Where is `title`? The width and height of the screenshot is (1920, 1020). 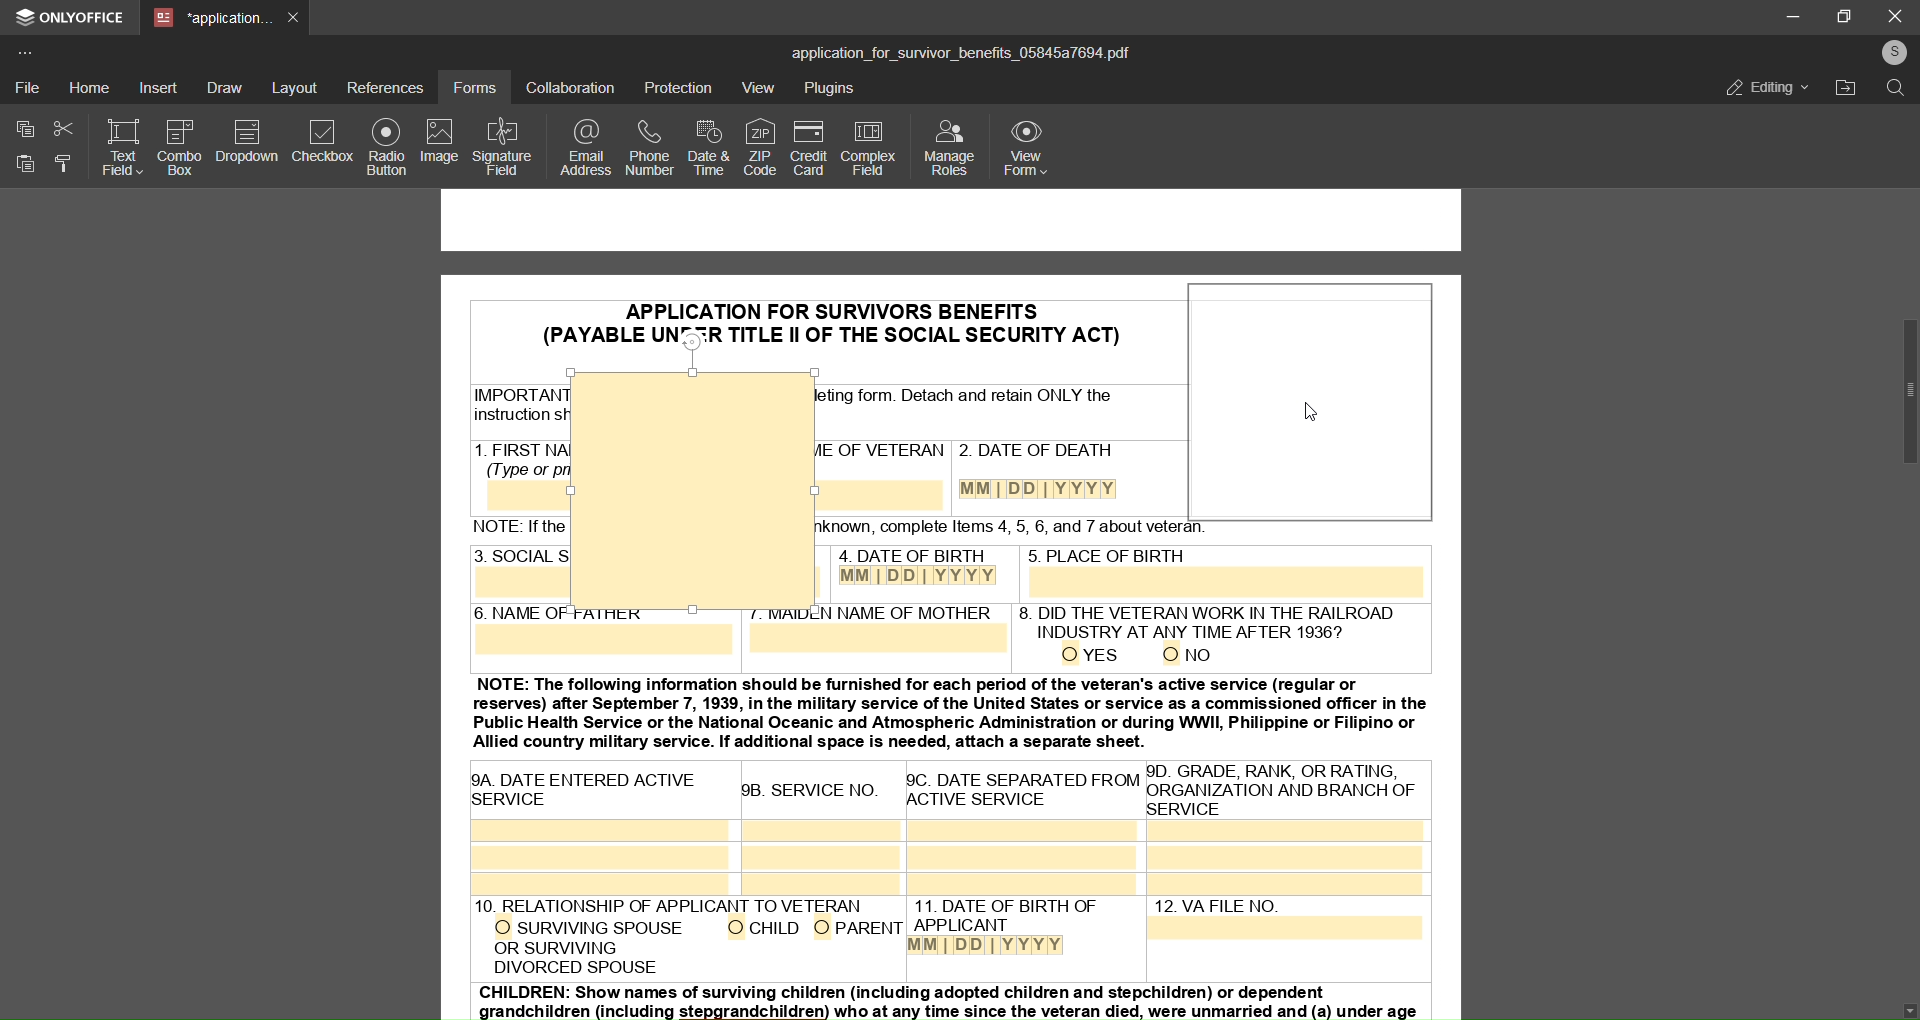 title is located at coordinates (960, 51).